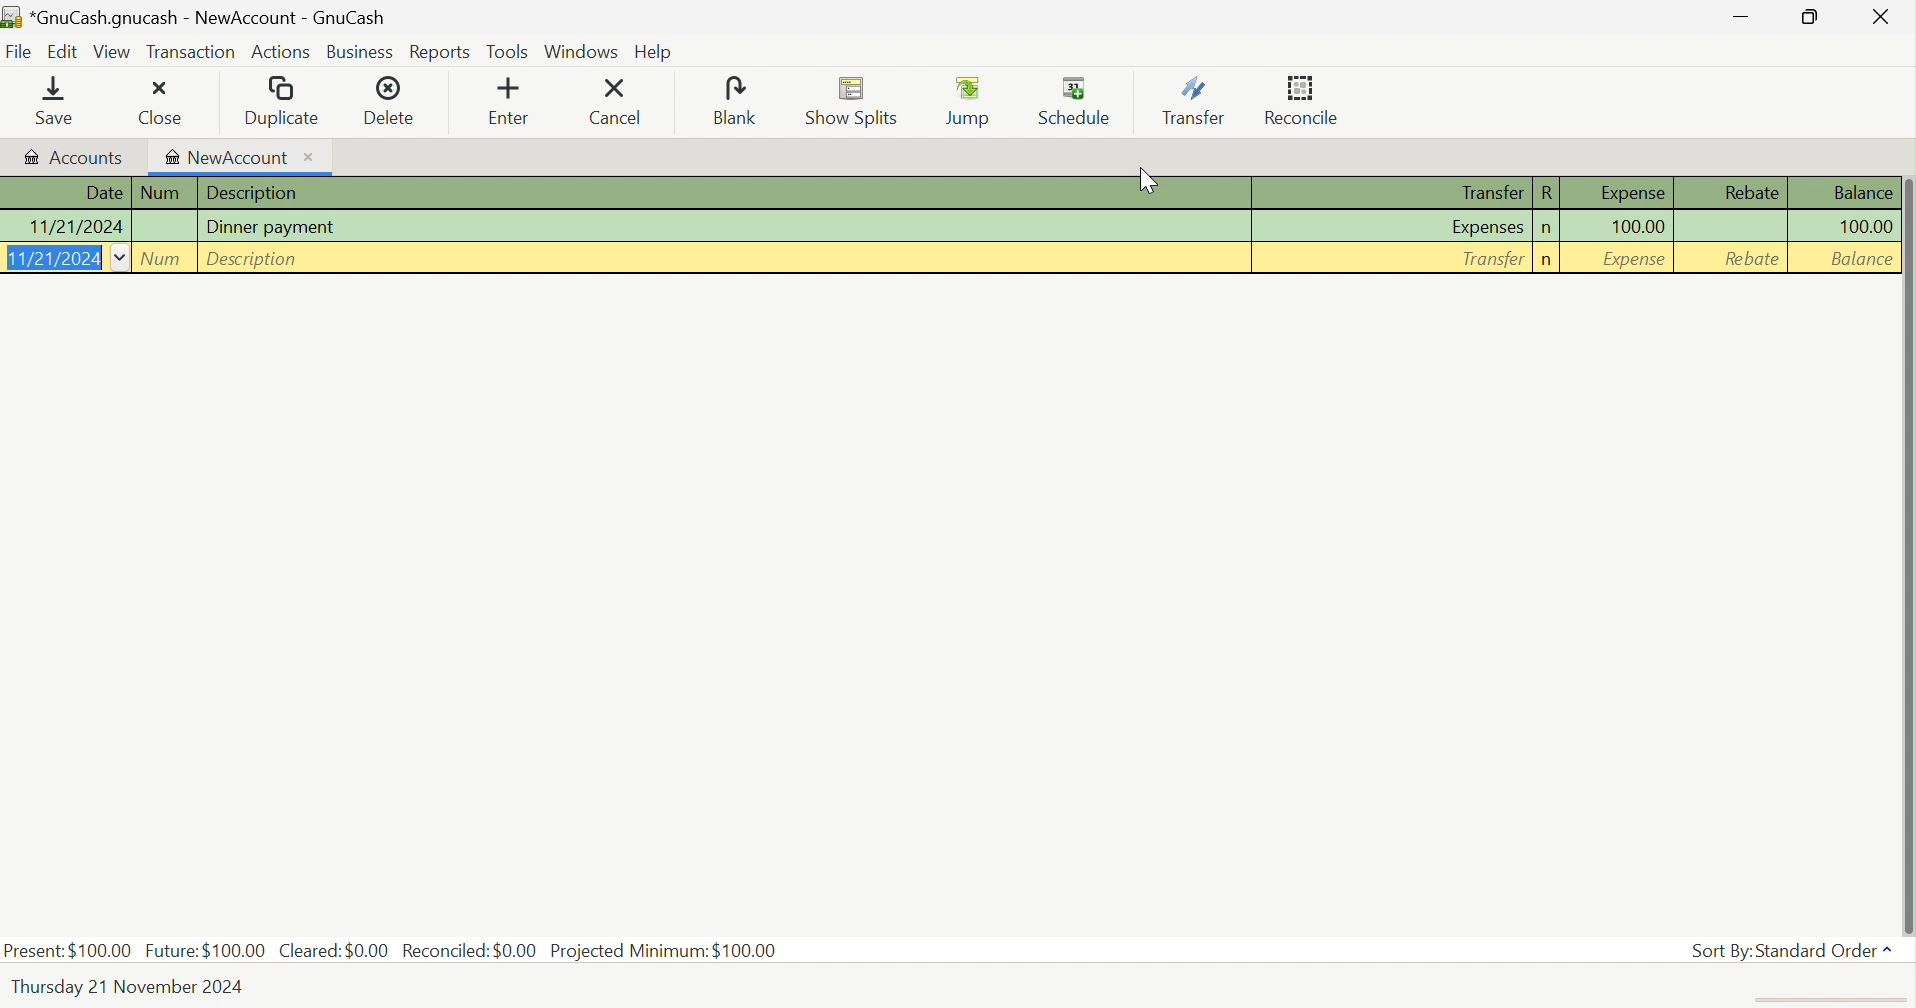 This screenshot has height=1008, width=1916. Describe the element at coordinates (1547, 228) in the screenshot. I see `n` at that location.